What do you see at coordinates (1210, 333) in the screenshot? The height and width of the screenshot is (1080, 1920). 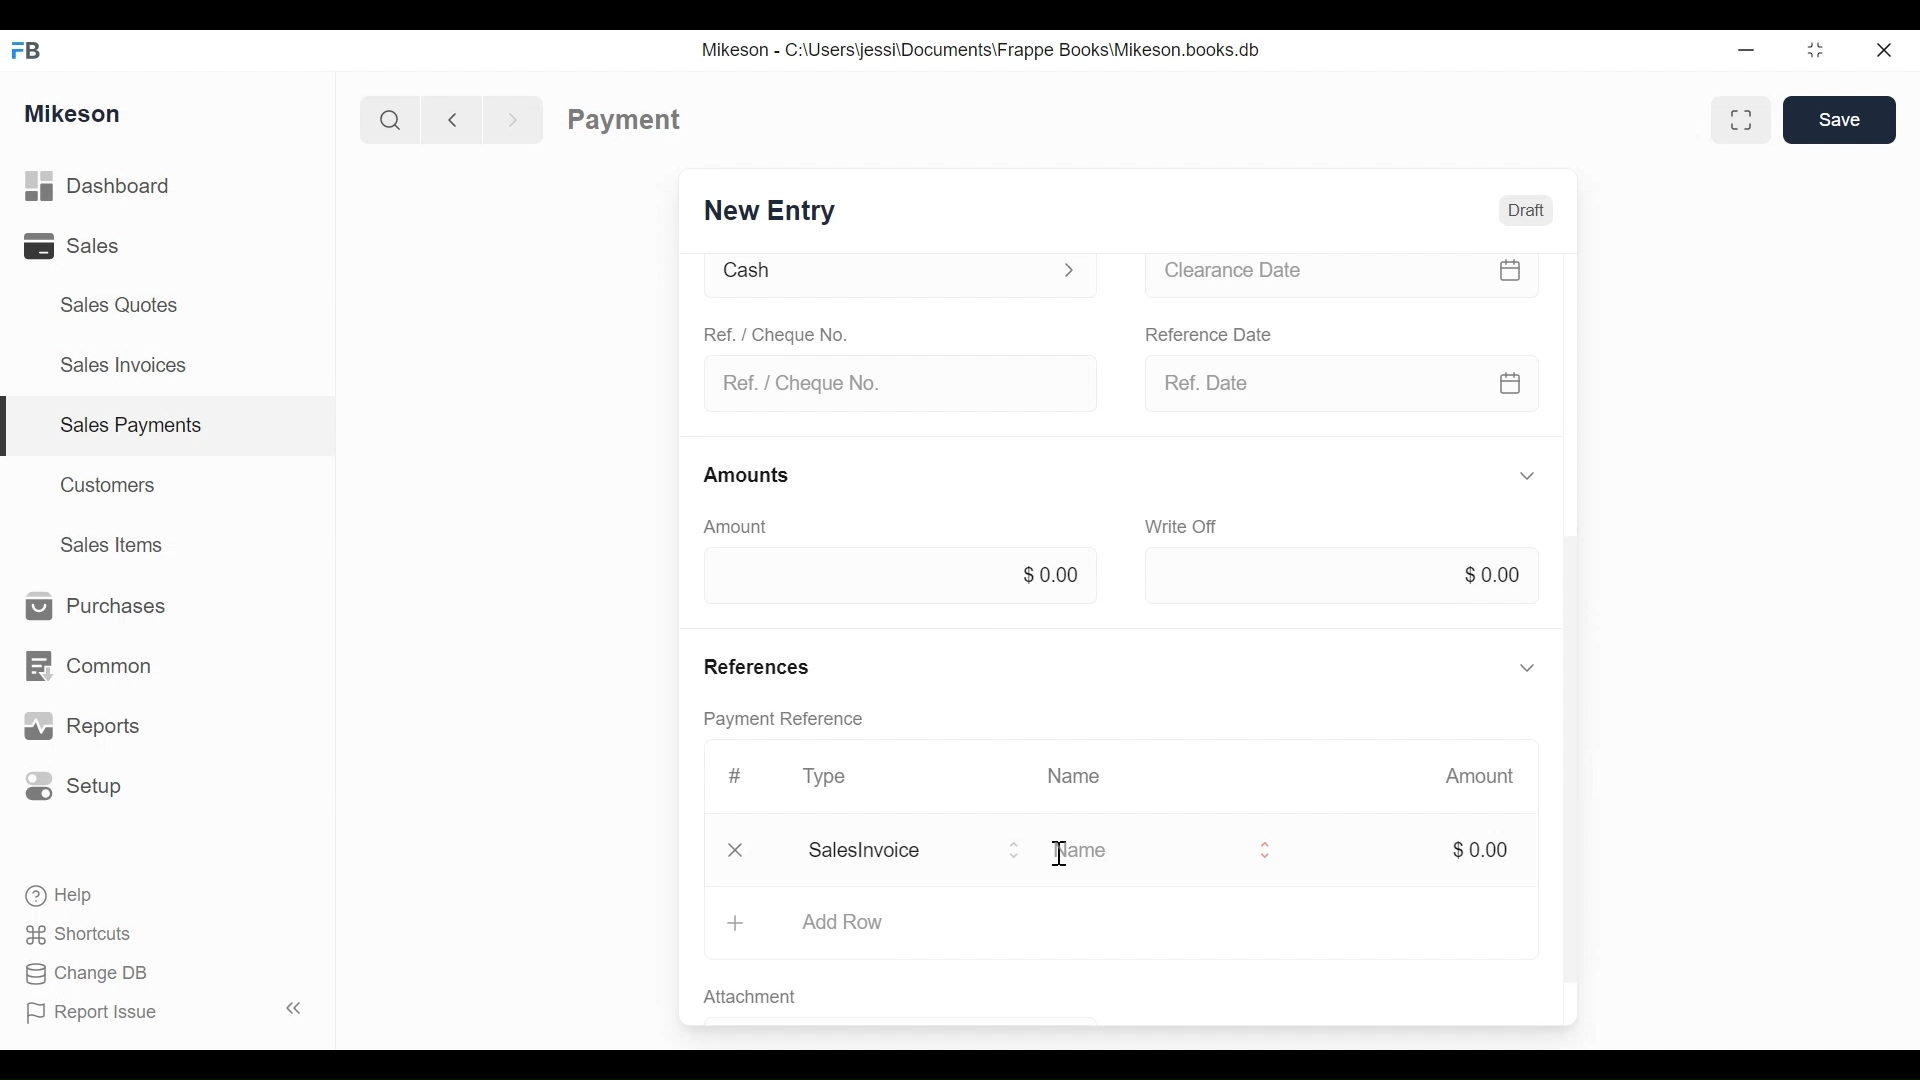 I see `Reference date` at bounding box center [1210, 333].